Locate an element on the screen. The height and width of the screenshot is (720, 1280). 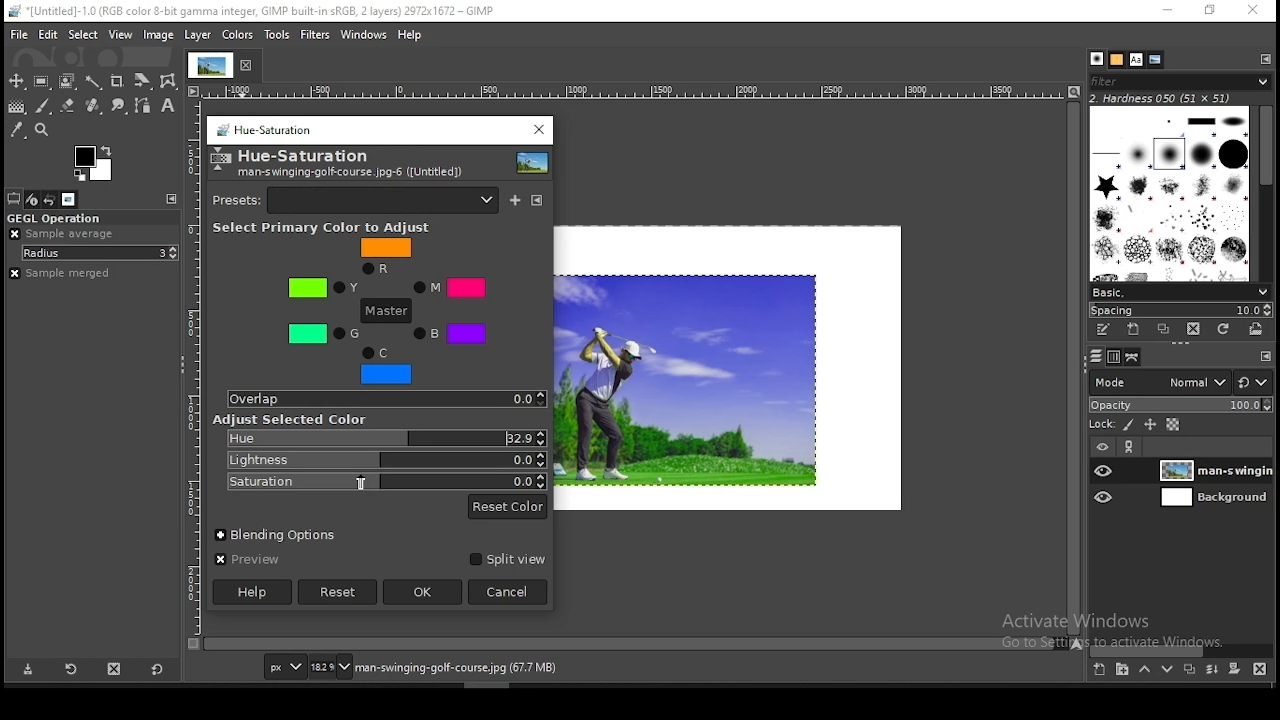
tab is located at coordinates (210, 65).